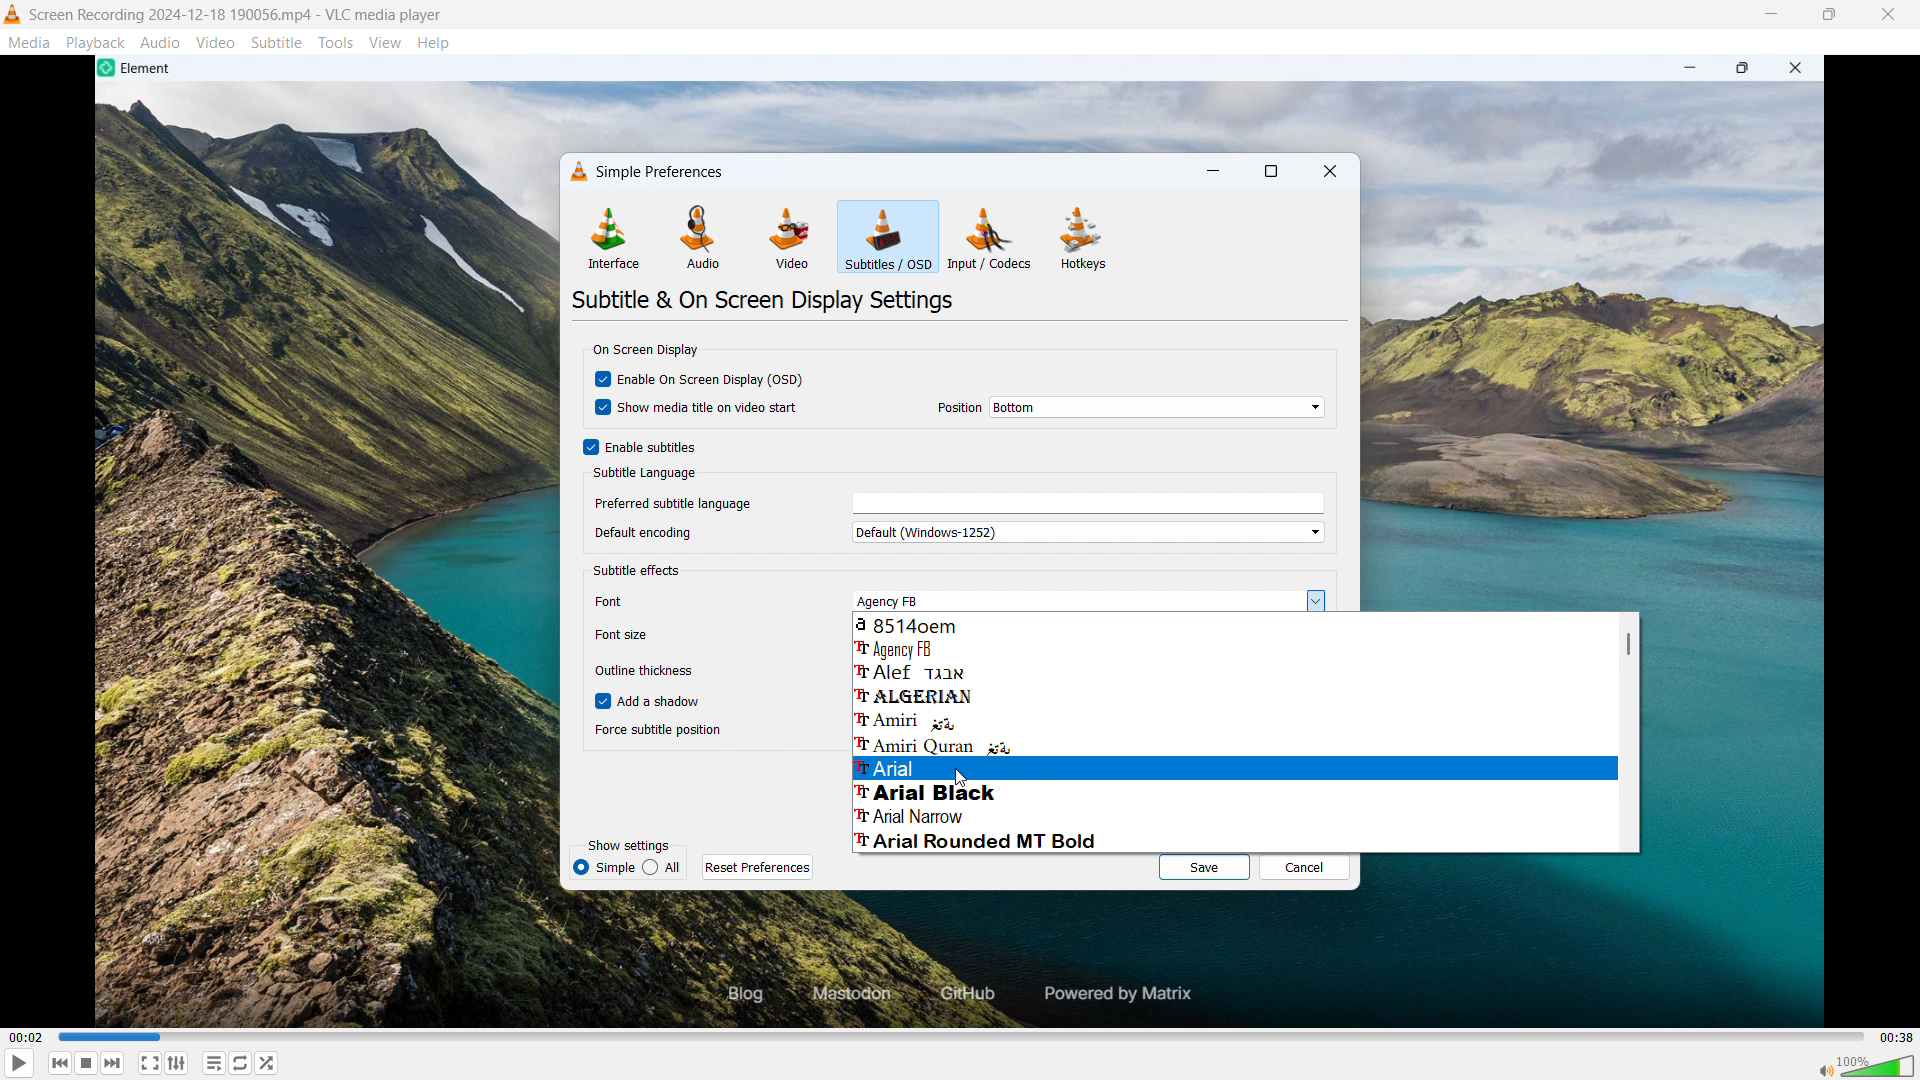 This screenshot has width=1920, height=1080. Describe the element at coordinates (960, 408) in the screenshot. I see `Position` at that location.